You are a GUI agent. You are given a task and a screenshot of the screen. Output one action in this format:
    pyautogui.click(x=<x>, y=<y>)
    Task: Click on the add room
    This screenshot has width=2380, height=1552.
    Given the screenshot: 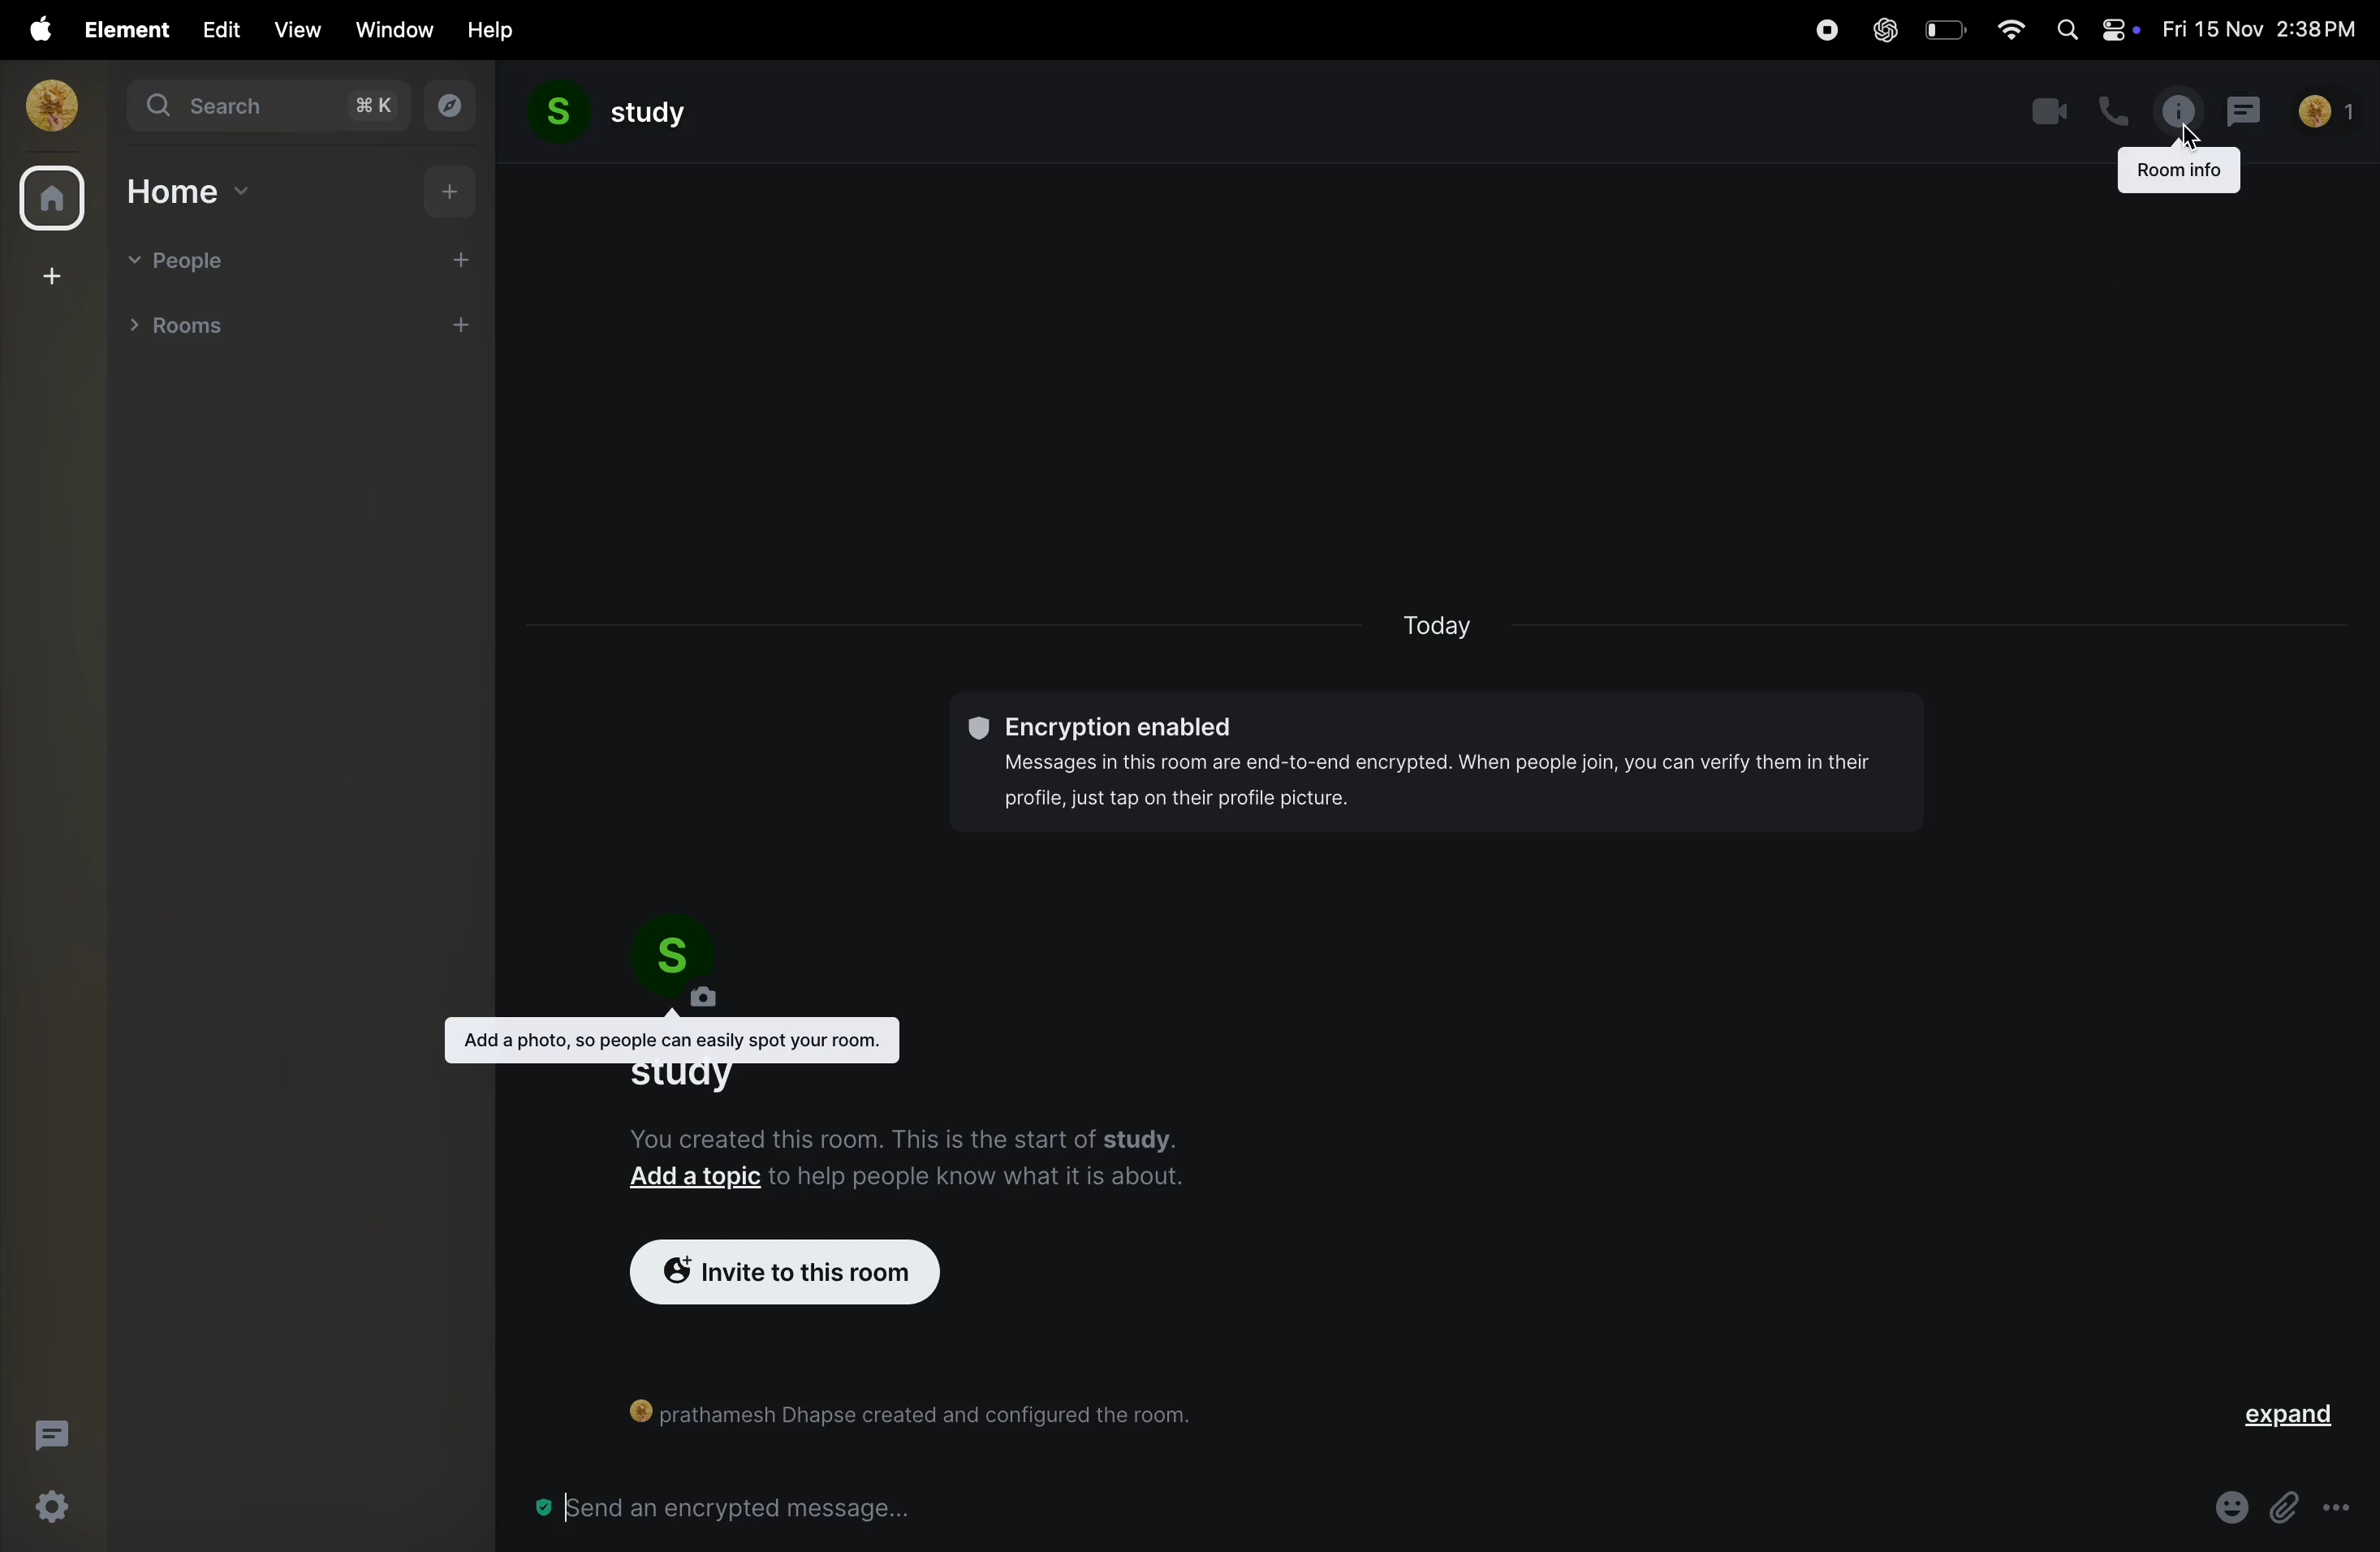 What is the action you would take?
    pyautogui.click(x=460, y=329)
    